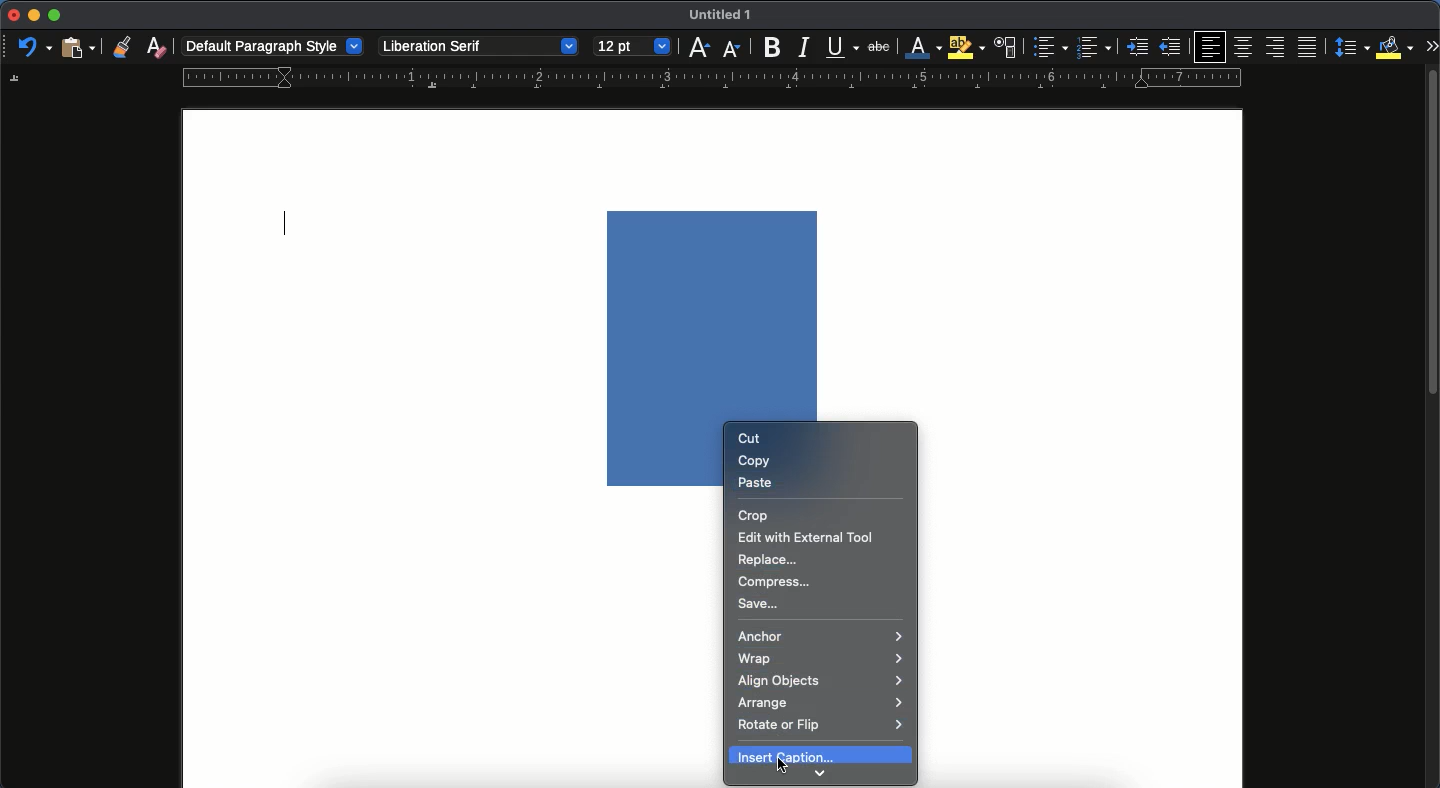 This screenshot has width=1440, height=788. Describe the element at coordinates (1396, 48) in the screenshot. I see `fill color` at that location.